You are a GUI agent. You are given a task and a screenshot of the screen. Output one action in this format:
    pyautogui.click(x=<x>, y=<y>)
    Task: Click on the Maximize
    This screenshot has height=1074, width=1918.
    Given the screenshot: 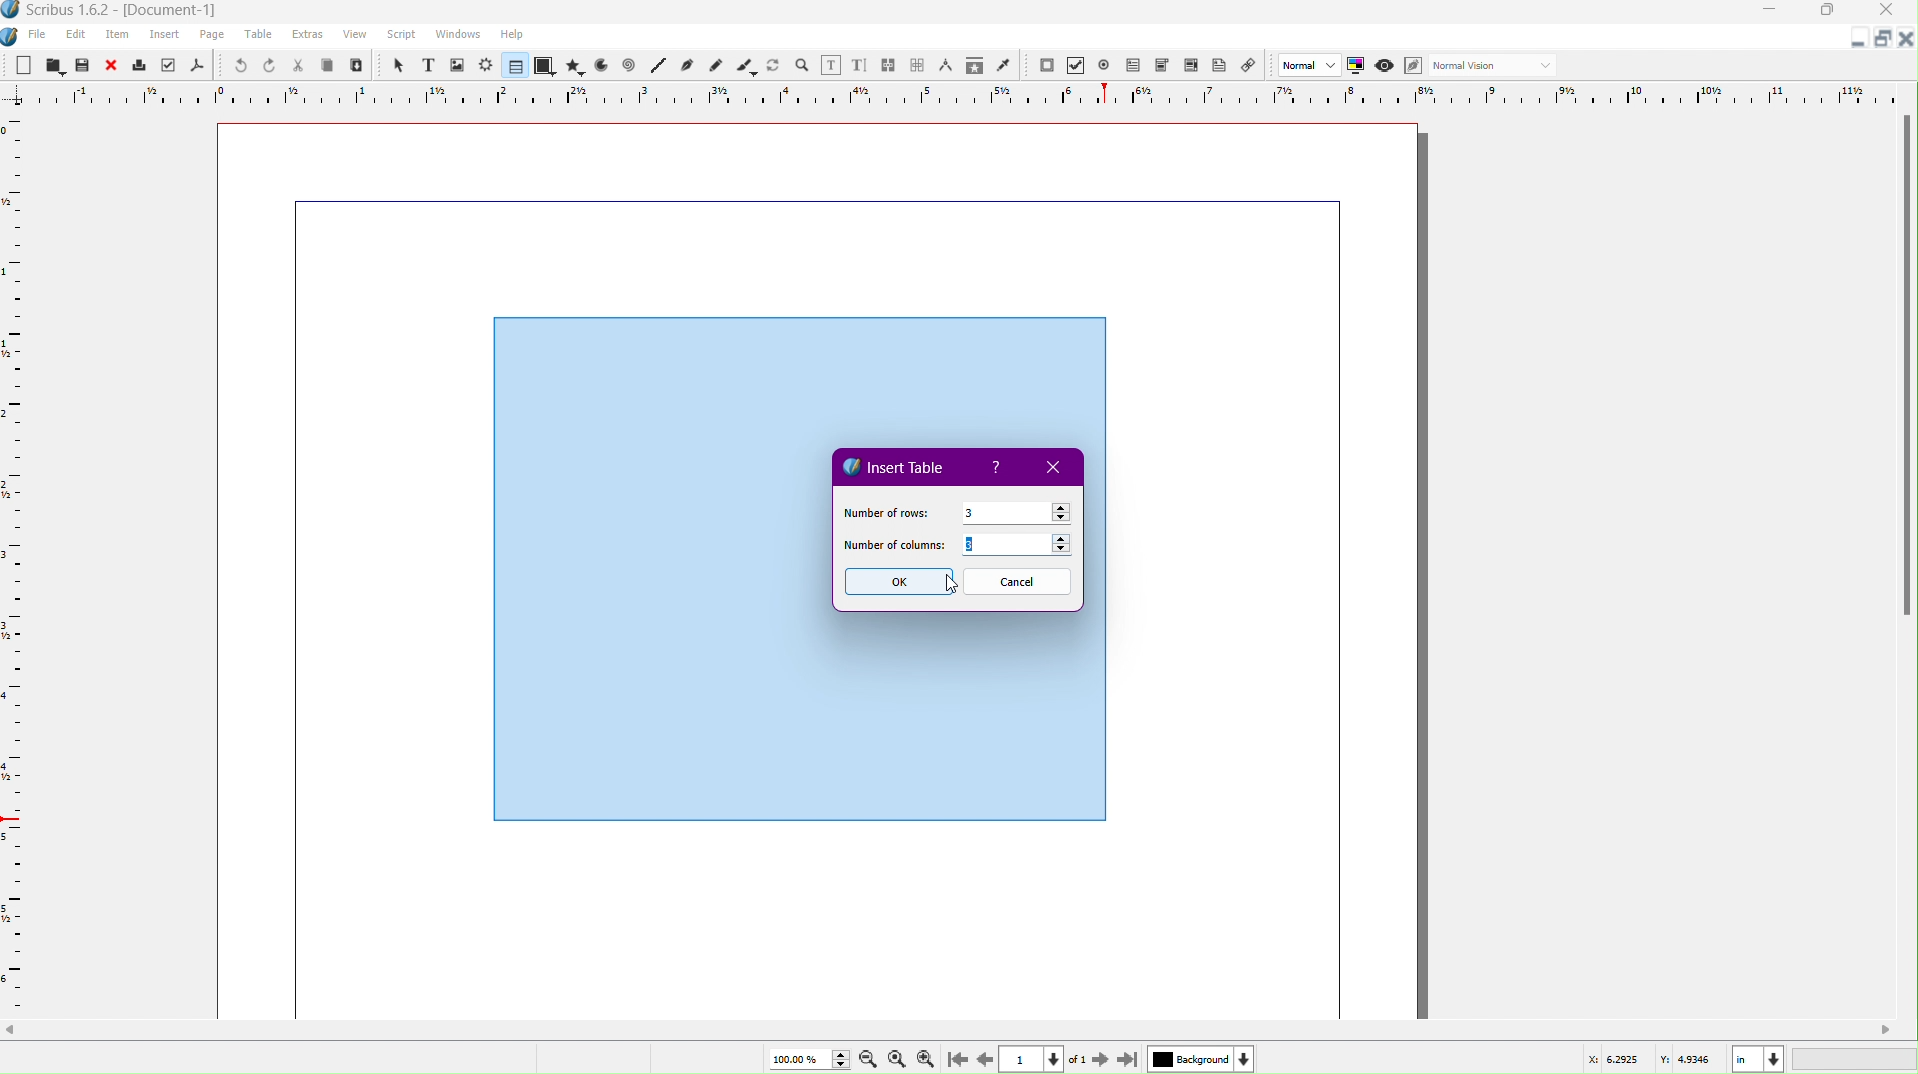 What is the action you would take?
    pyautogui.click(x=1831, y=13)
    